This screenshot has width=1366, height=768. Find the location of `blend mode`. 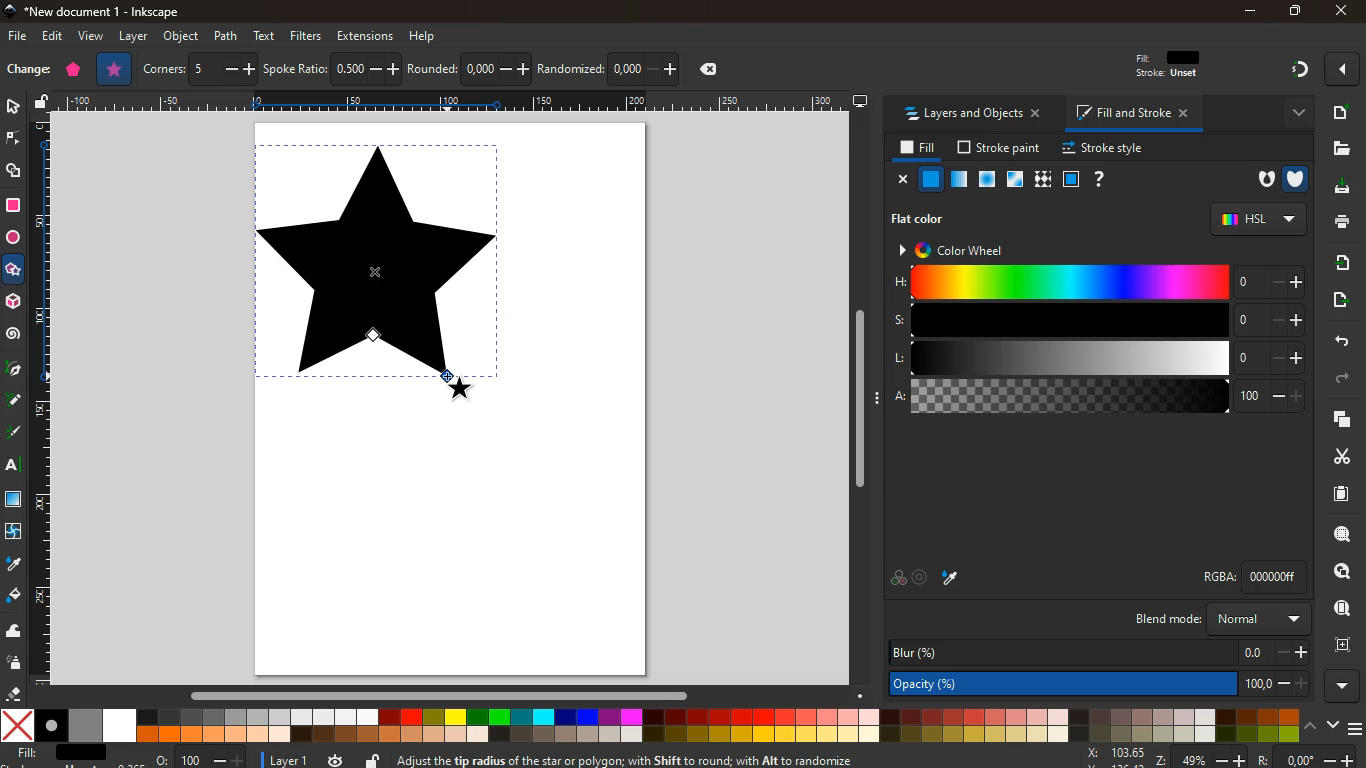

blend mode is located at coordinates (1209, 618).